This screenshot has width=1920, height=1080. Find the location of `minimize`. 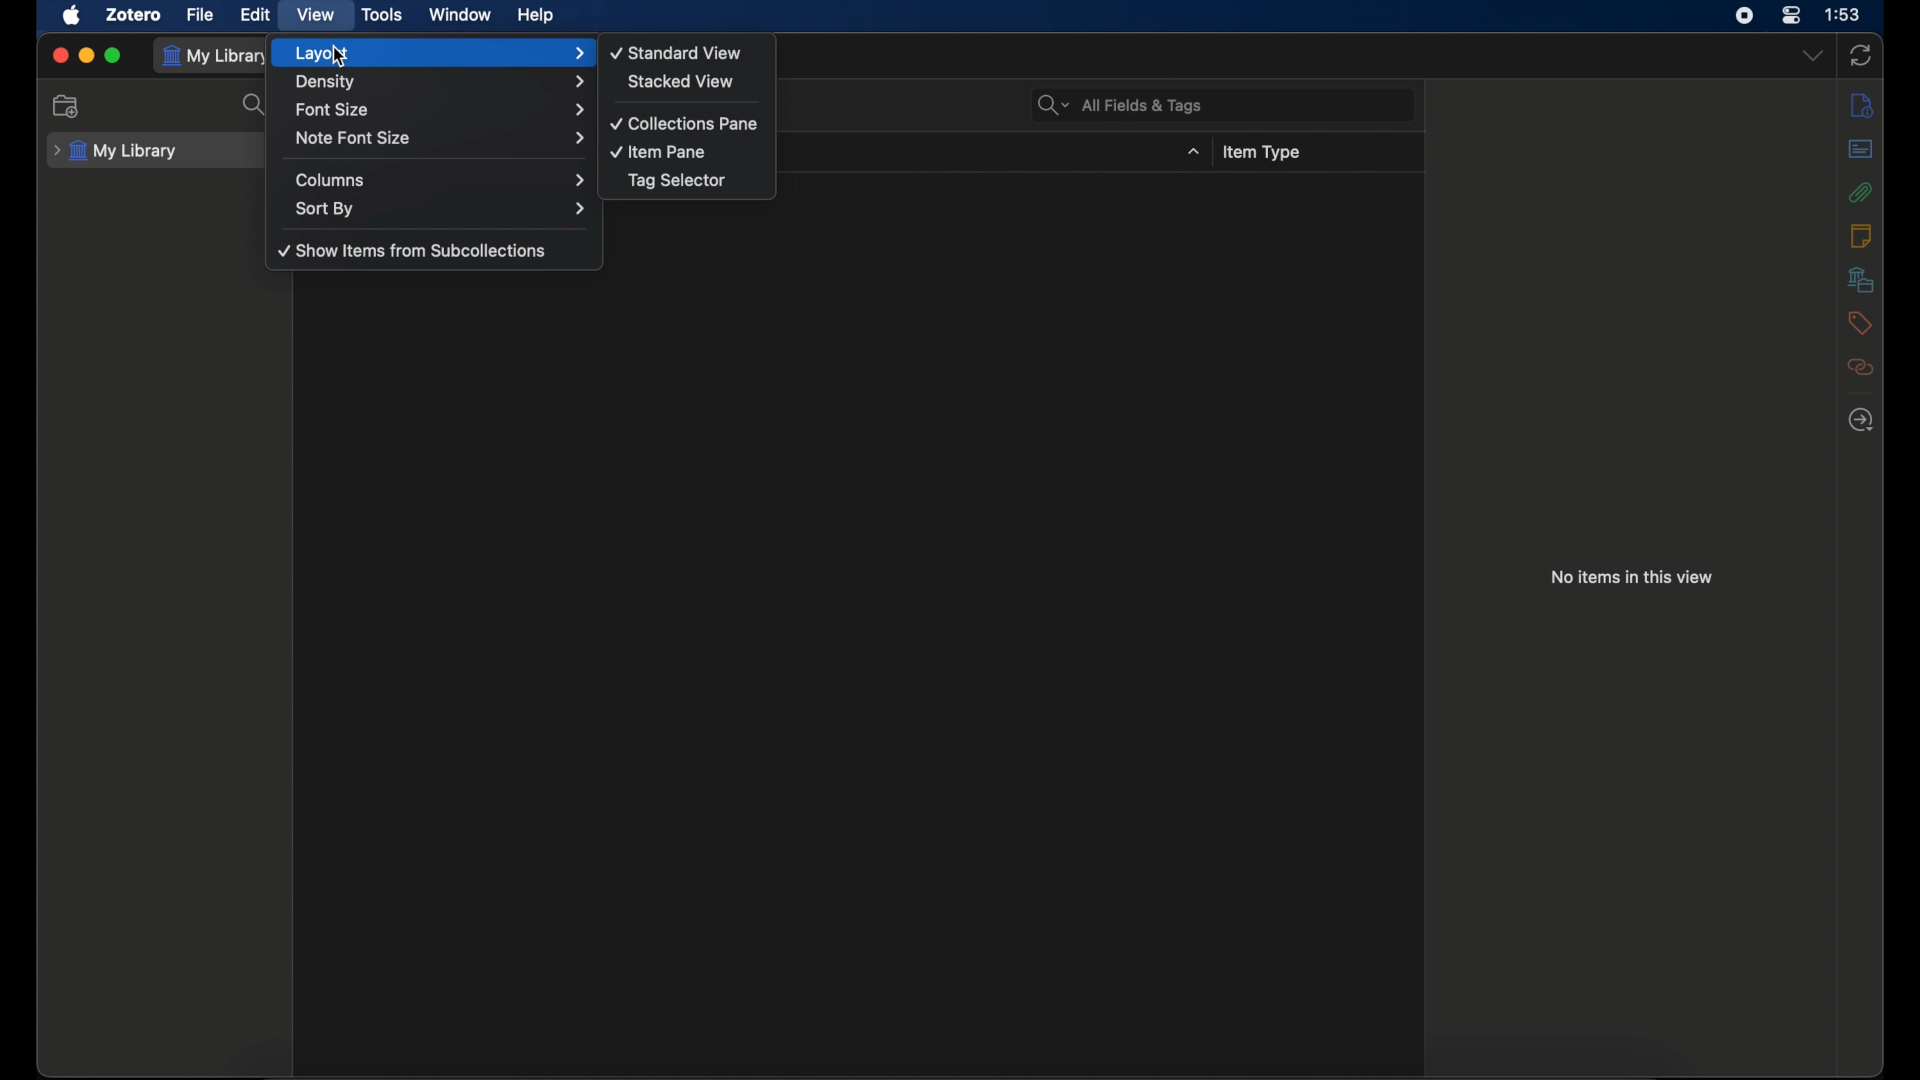

minimize is located at coordinates (86, 56).